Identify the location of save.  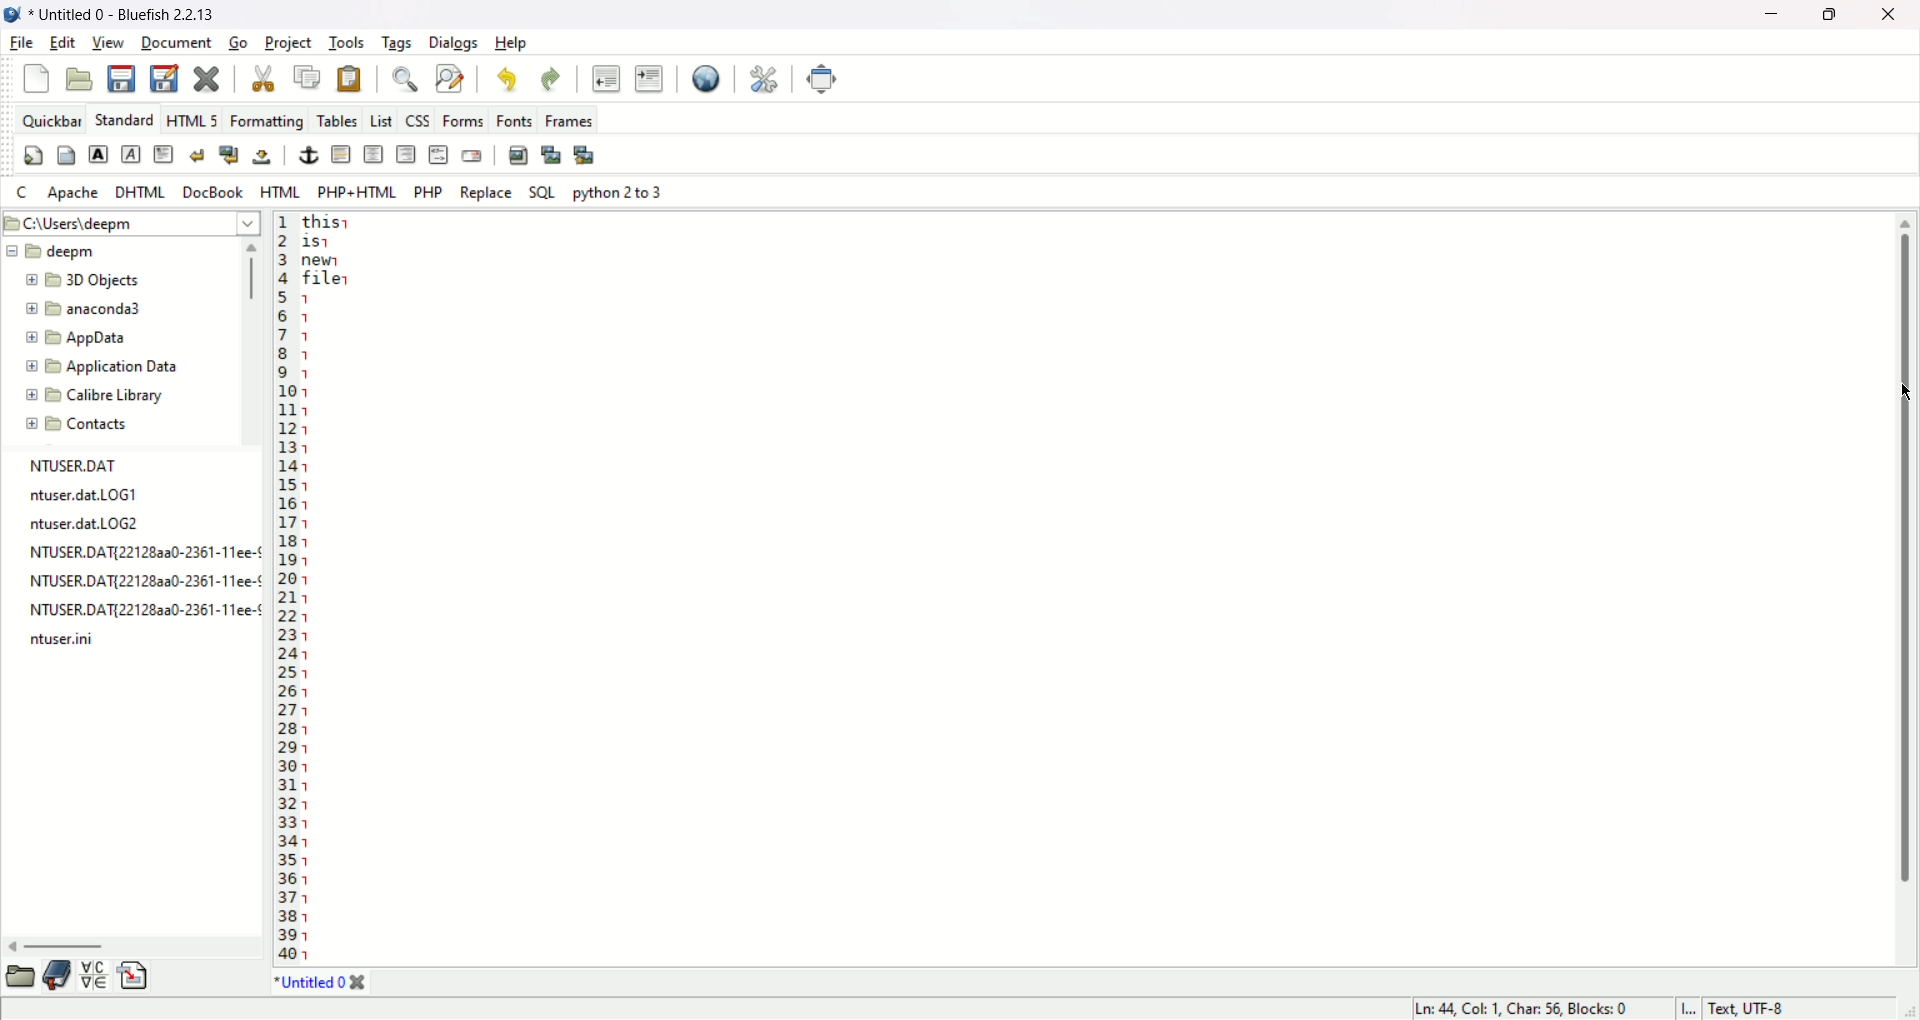
(124, 77).